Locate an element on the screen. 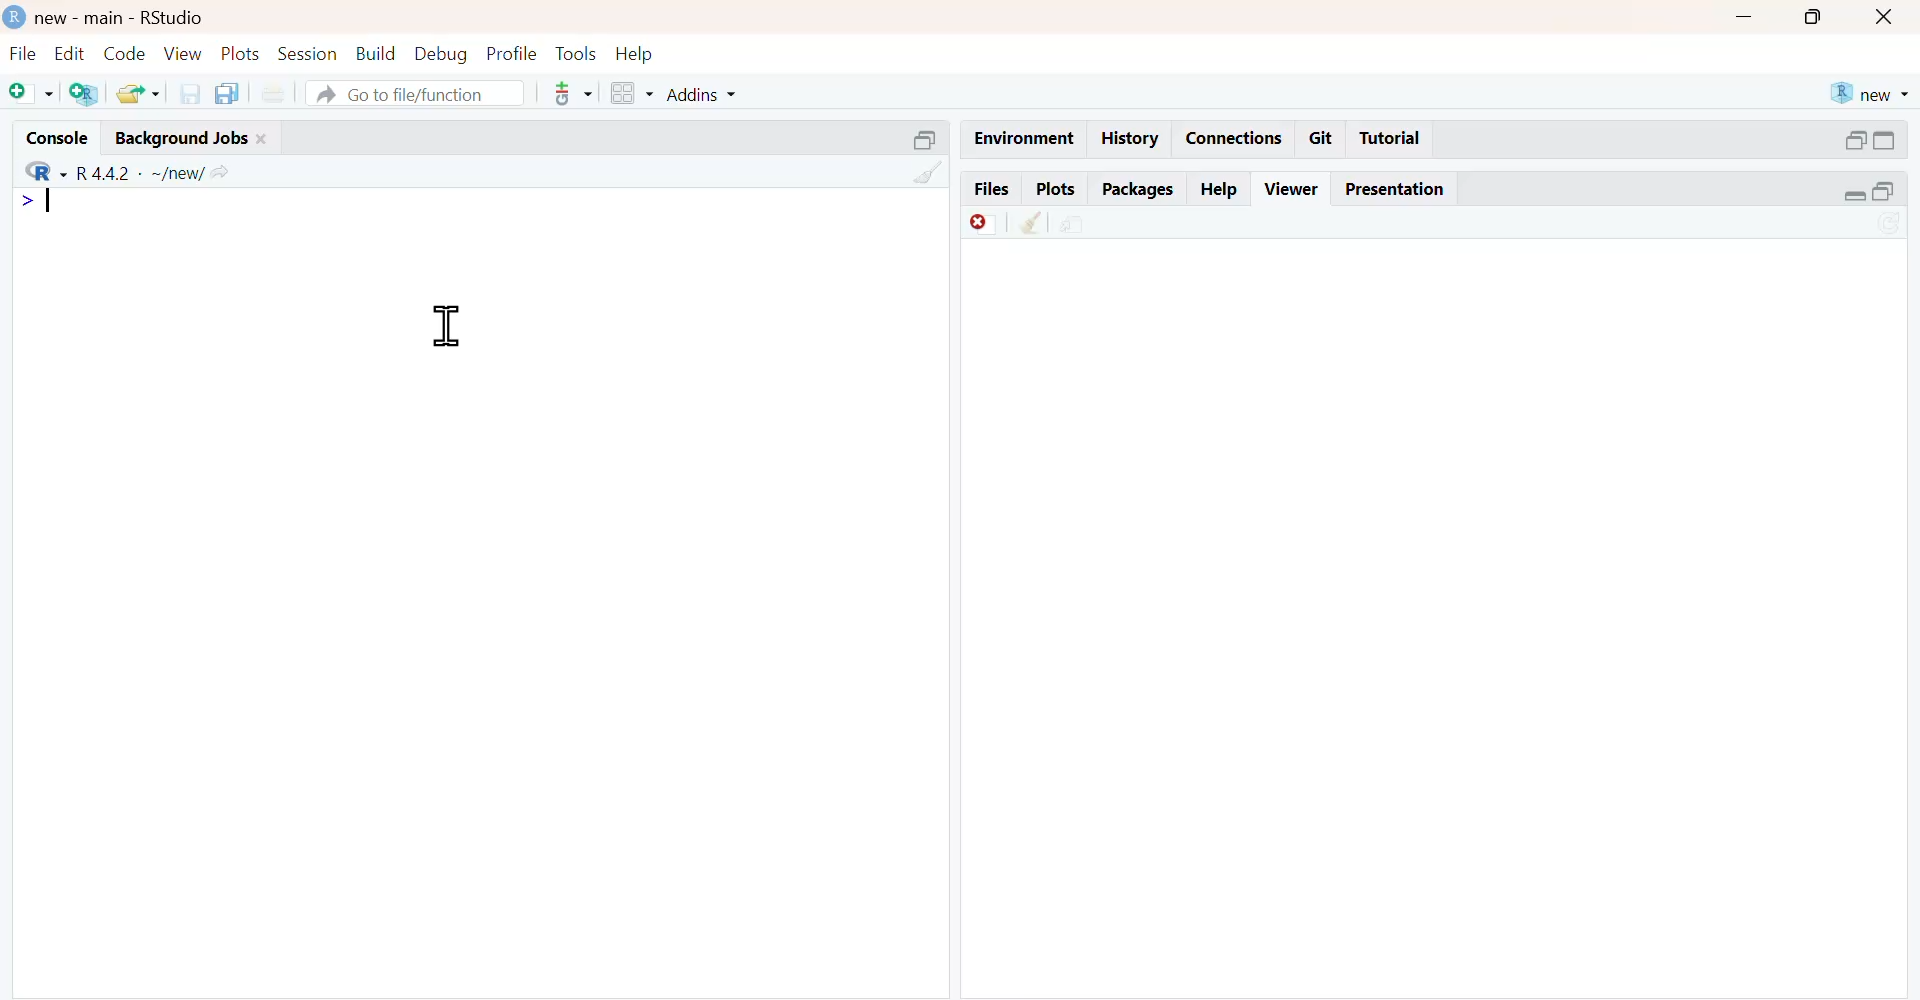 This screenshot has width=1920, height=1000. history is located at coordinates (1132, 137).